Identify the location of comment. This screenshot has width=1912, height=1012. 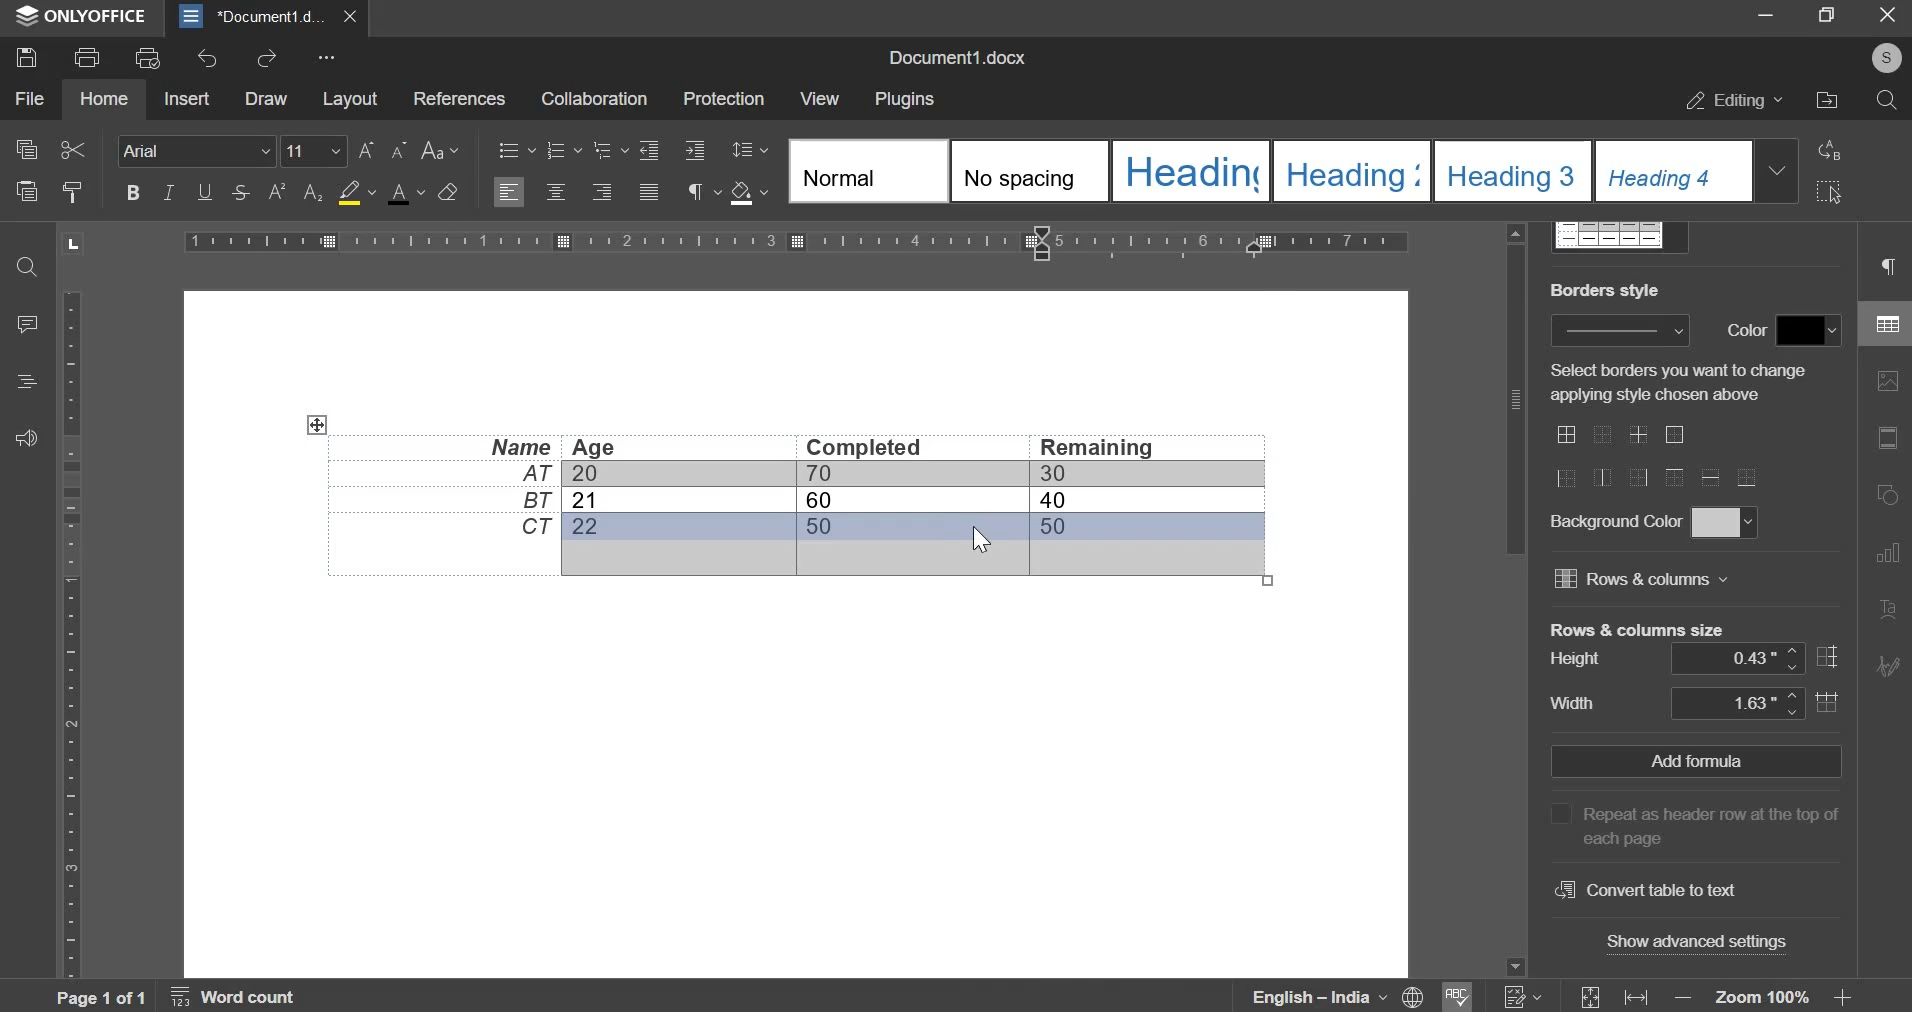
(32, 325).